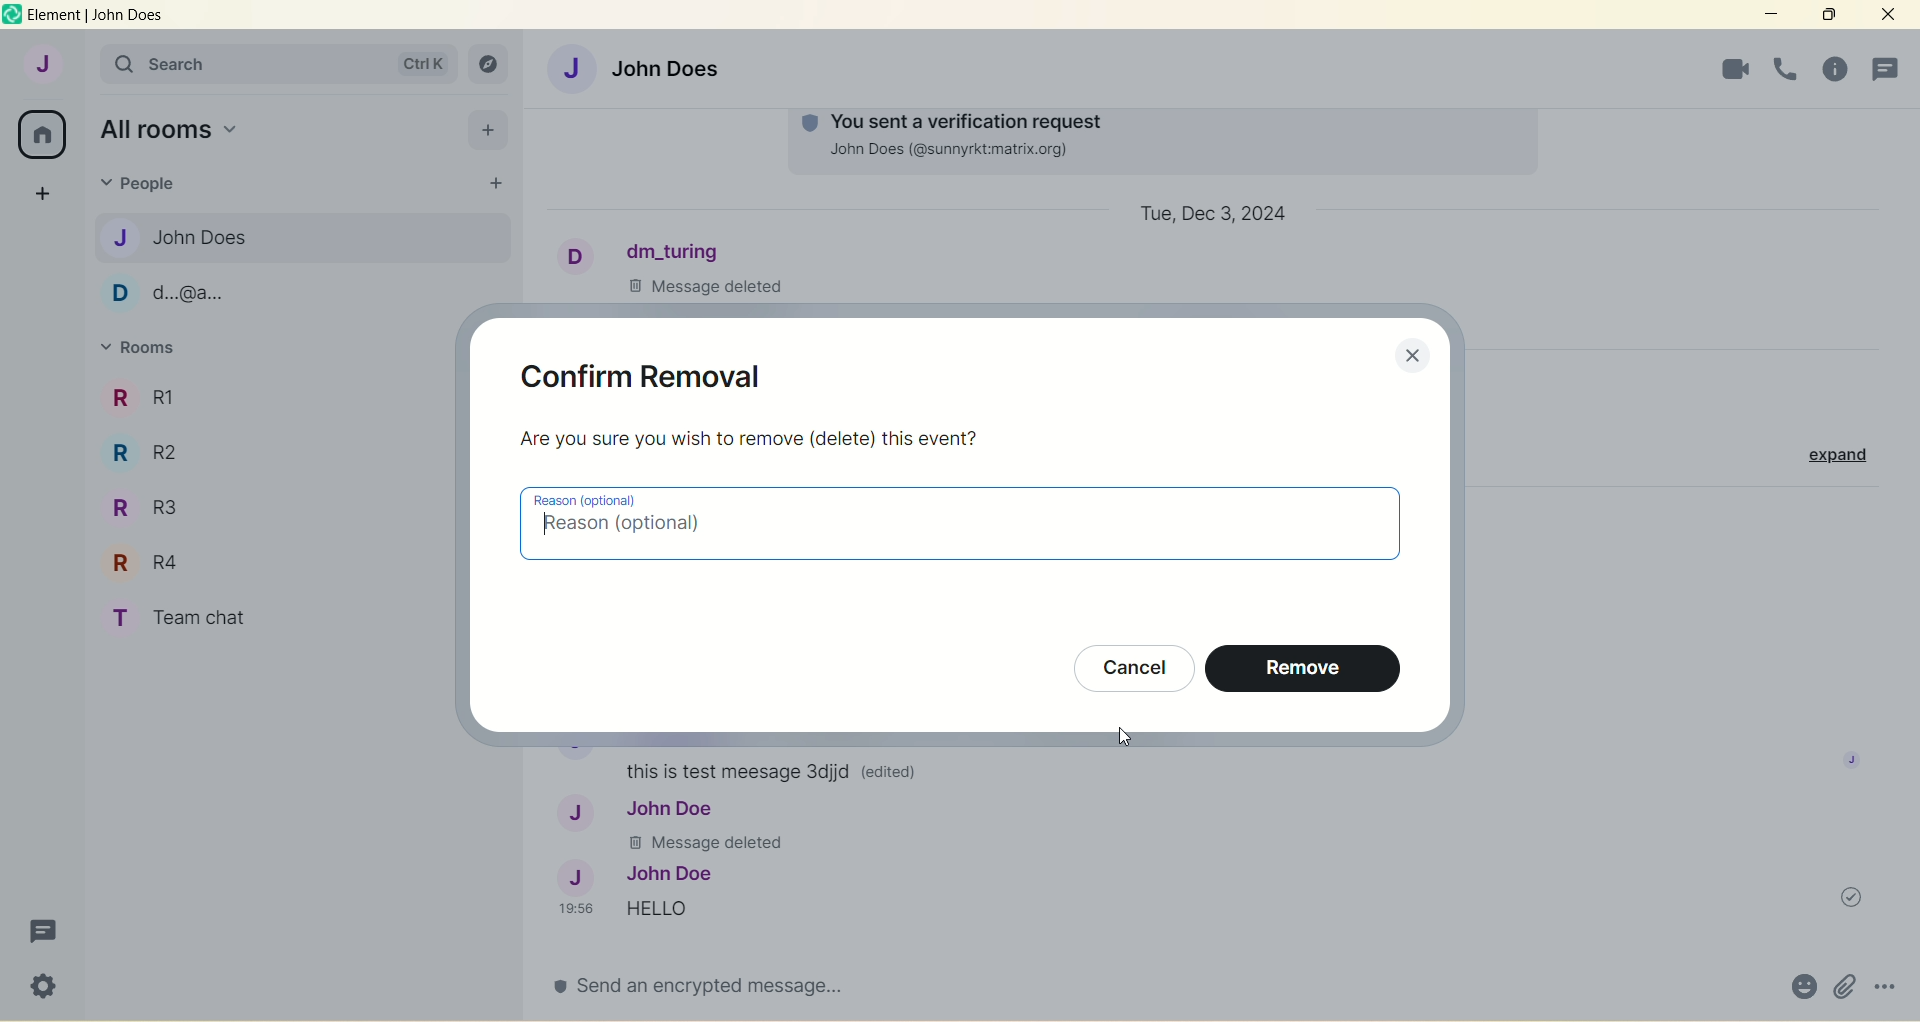 The width and height of the screenshot is (1920, 1022). Describe the element at coordinates (1883, 17) in the screenshot. I see `close` at that location.